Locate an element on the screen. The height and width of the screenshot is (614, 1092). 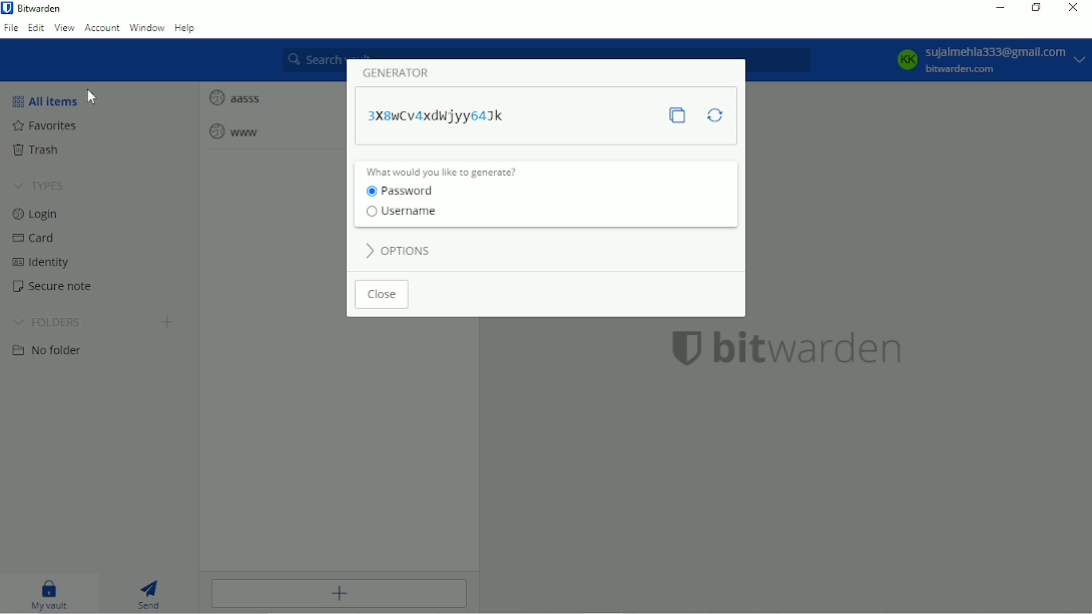
Minimize is located at coordinates (997, 9).